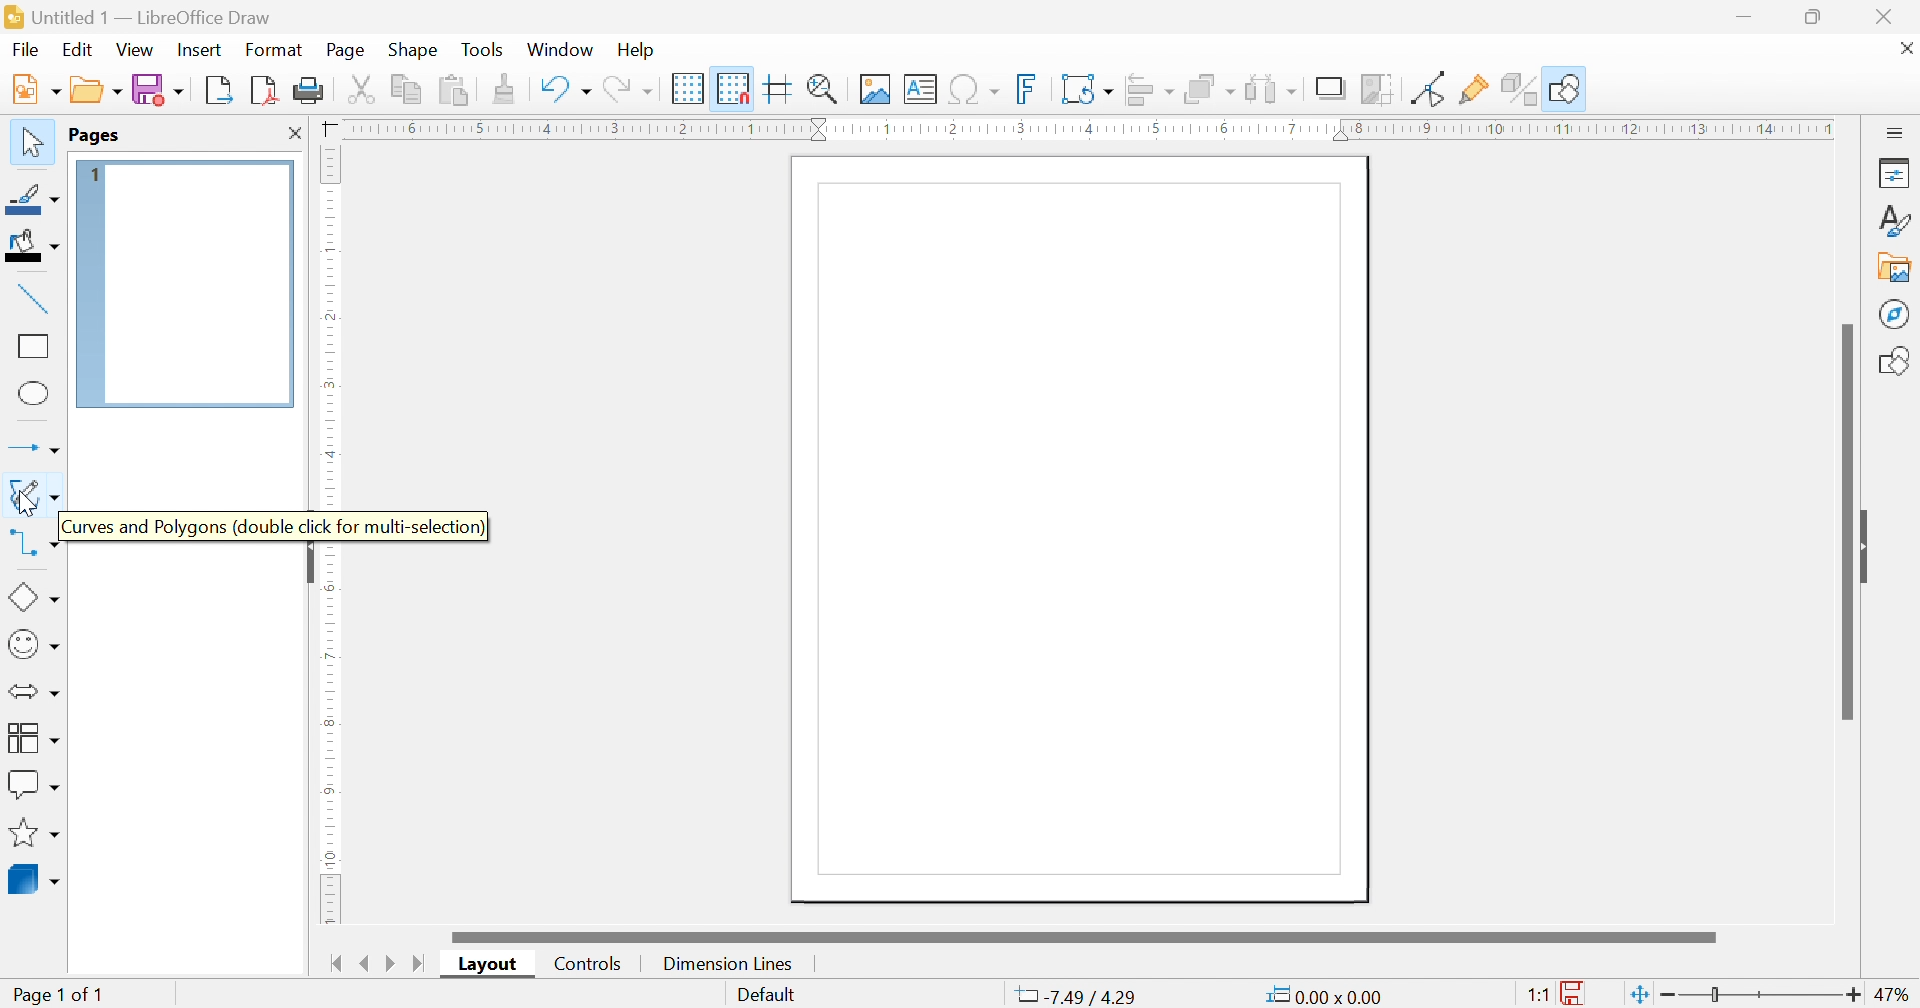 This screenshot has height=1008, width=1920. I want to click on page 1, so click(184, 284).